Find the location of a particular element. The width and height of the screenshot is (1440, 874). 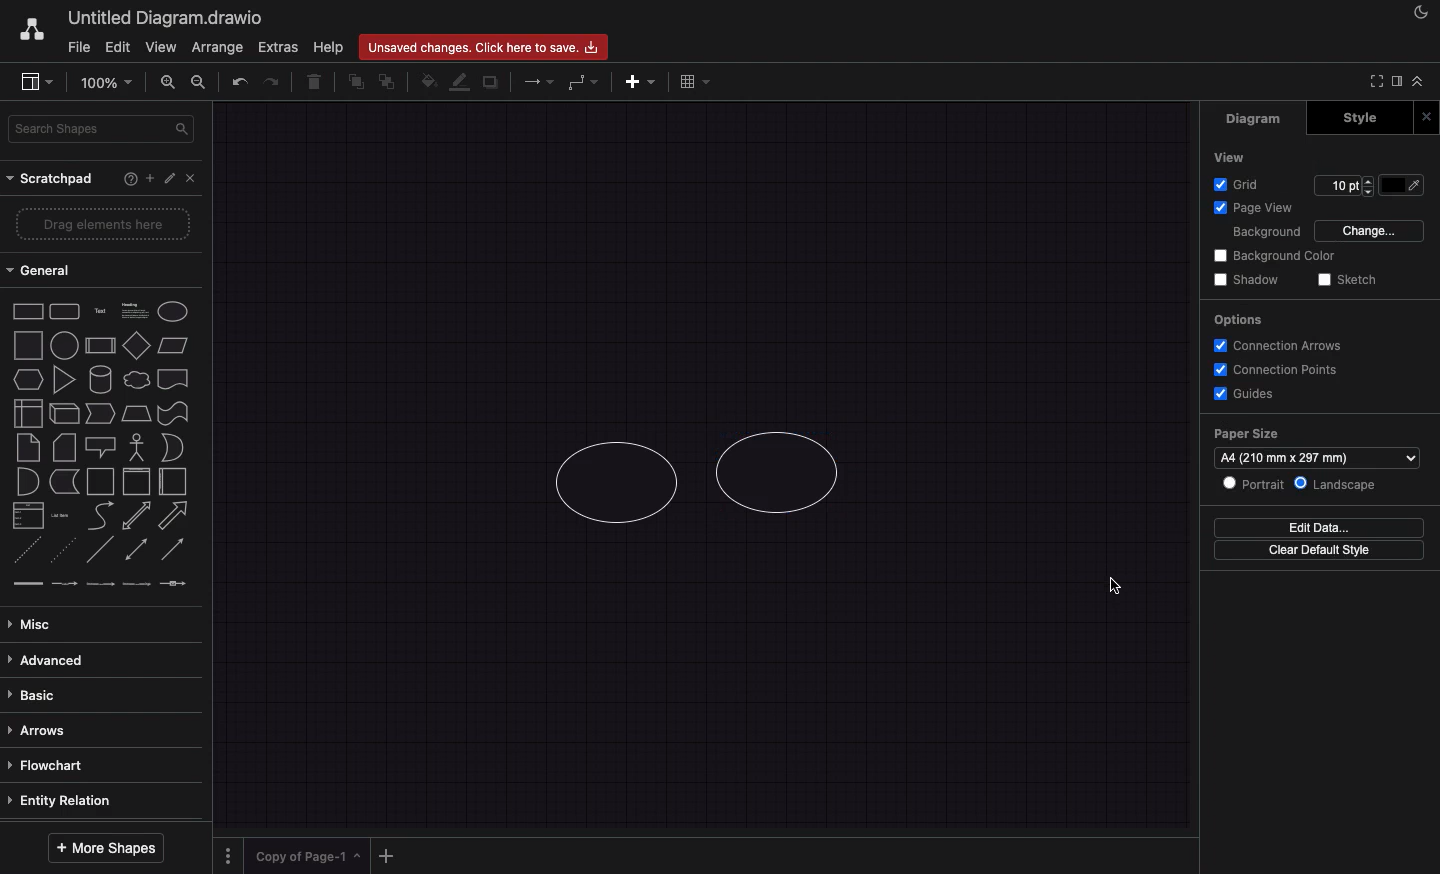

connection points is located at coordinates (1277, 370).